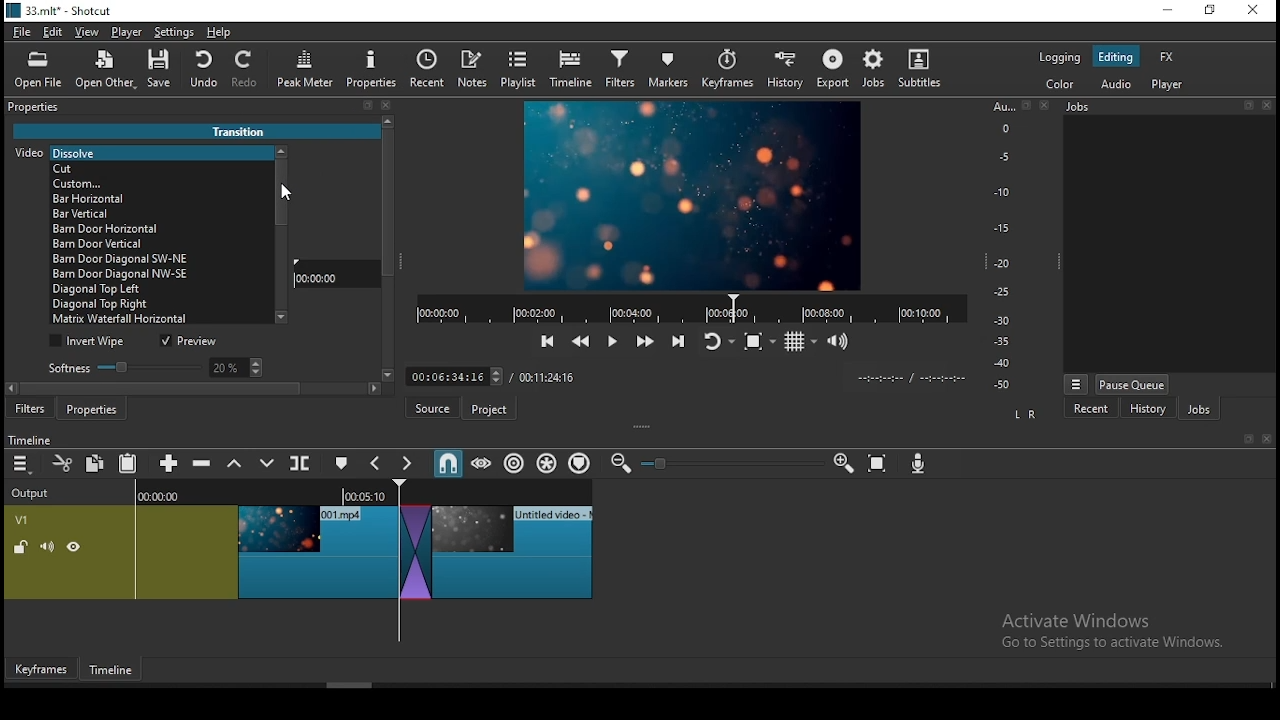 The image size is (1280, 720). Describe the element at coordinates (475, 69) in the screenshot. I see `notes` at that location.